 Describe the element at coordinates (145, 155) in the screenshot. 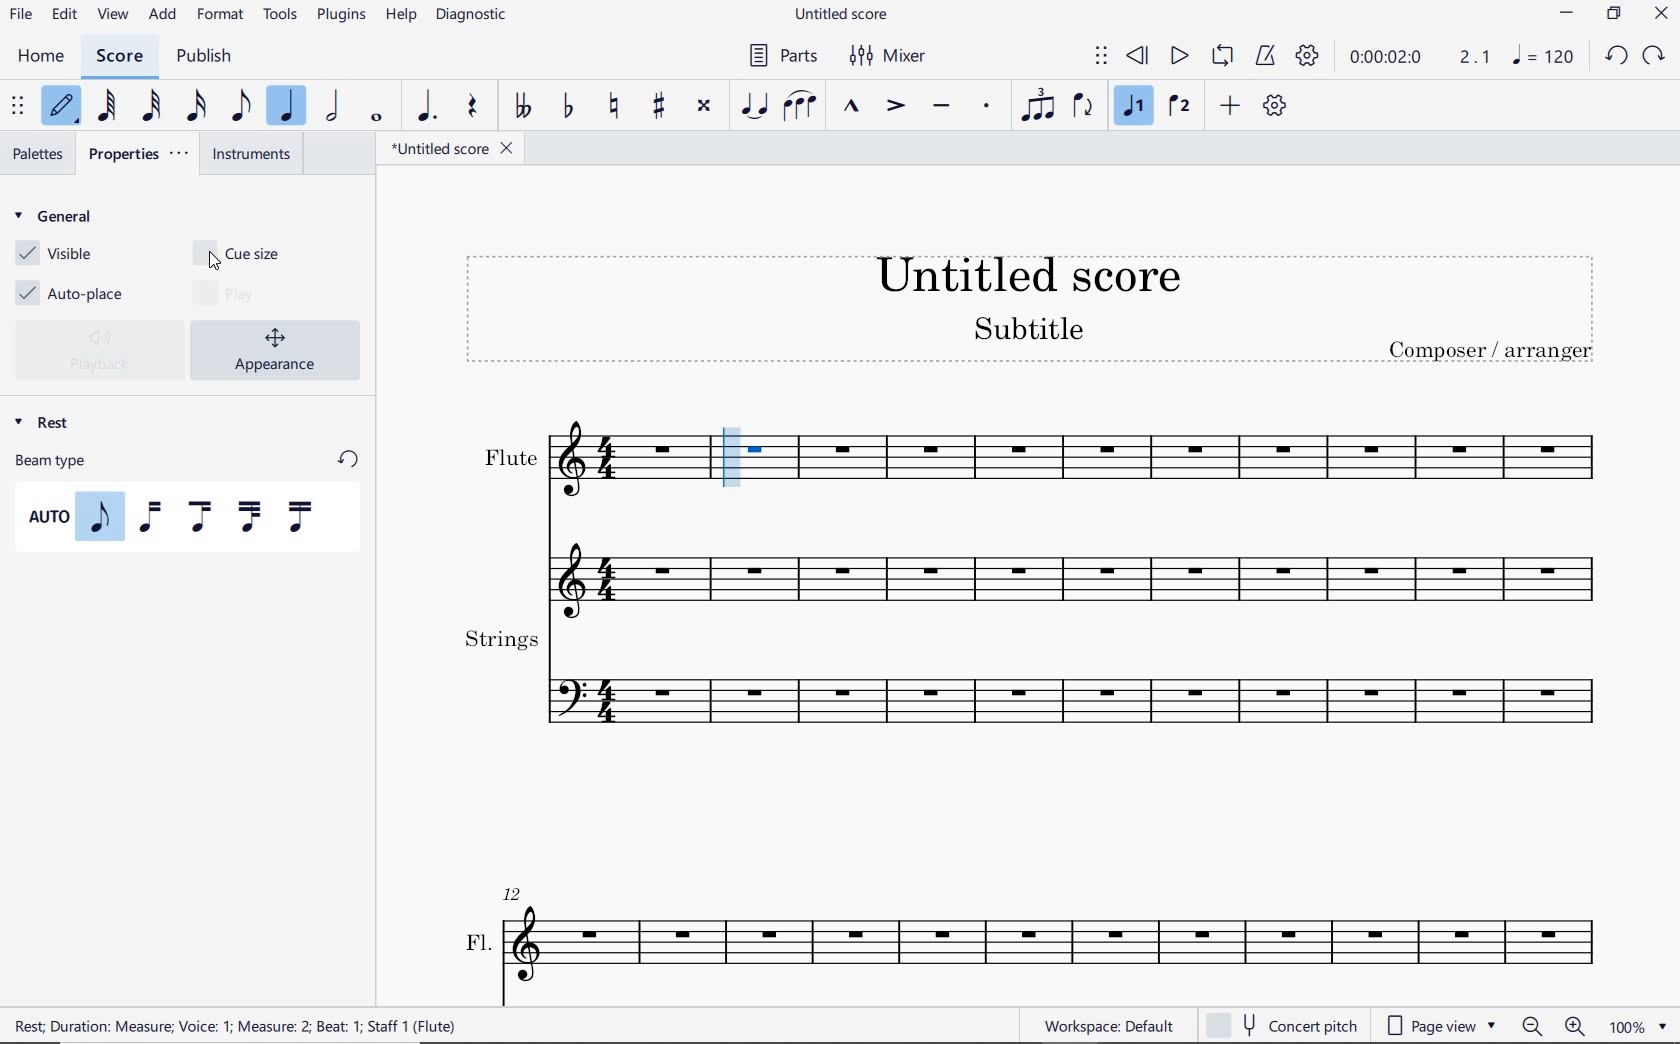

I see `PROPERTIES` at that location.